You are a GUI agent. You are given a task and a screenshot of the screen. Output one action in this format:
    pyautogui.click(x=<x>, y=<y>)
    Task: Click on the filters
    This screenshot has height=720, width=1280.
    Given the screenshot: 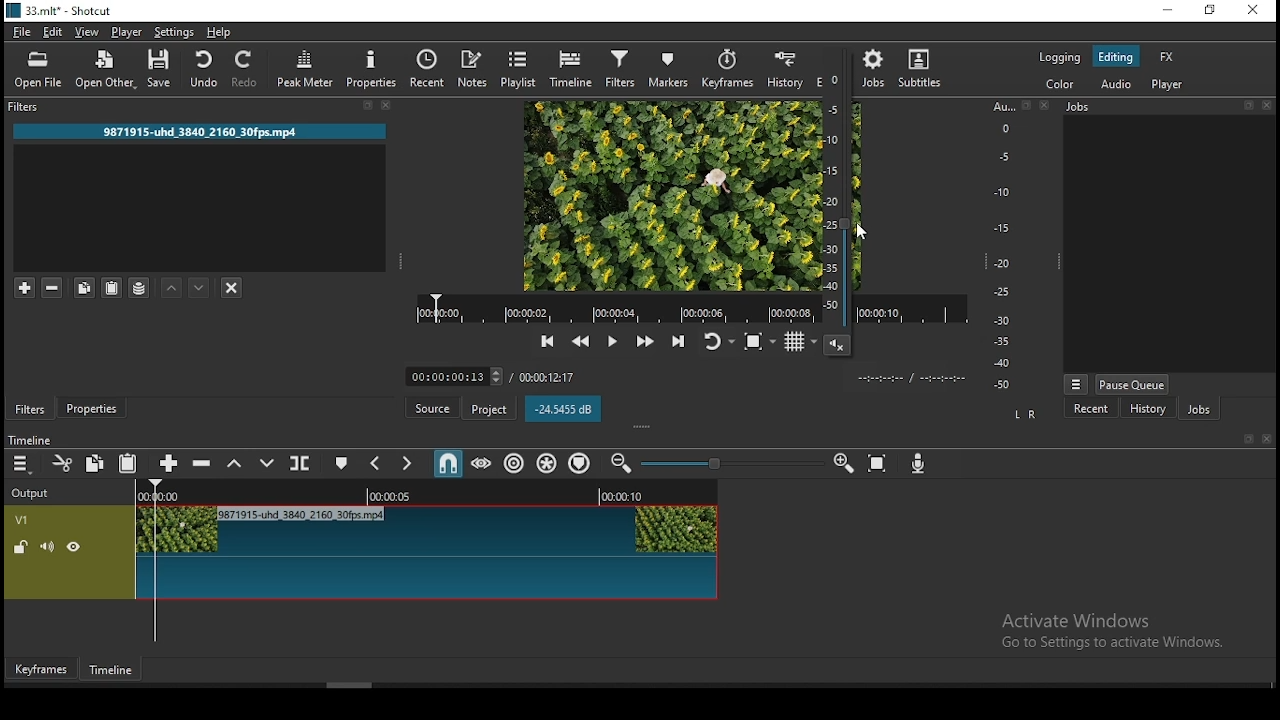 What is the action you would take?
    pyautogui.click(x=26, y=109)
    